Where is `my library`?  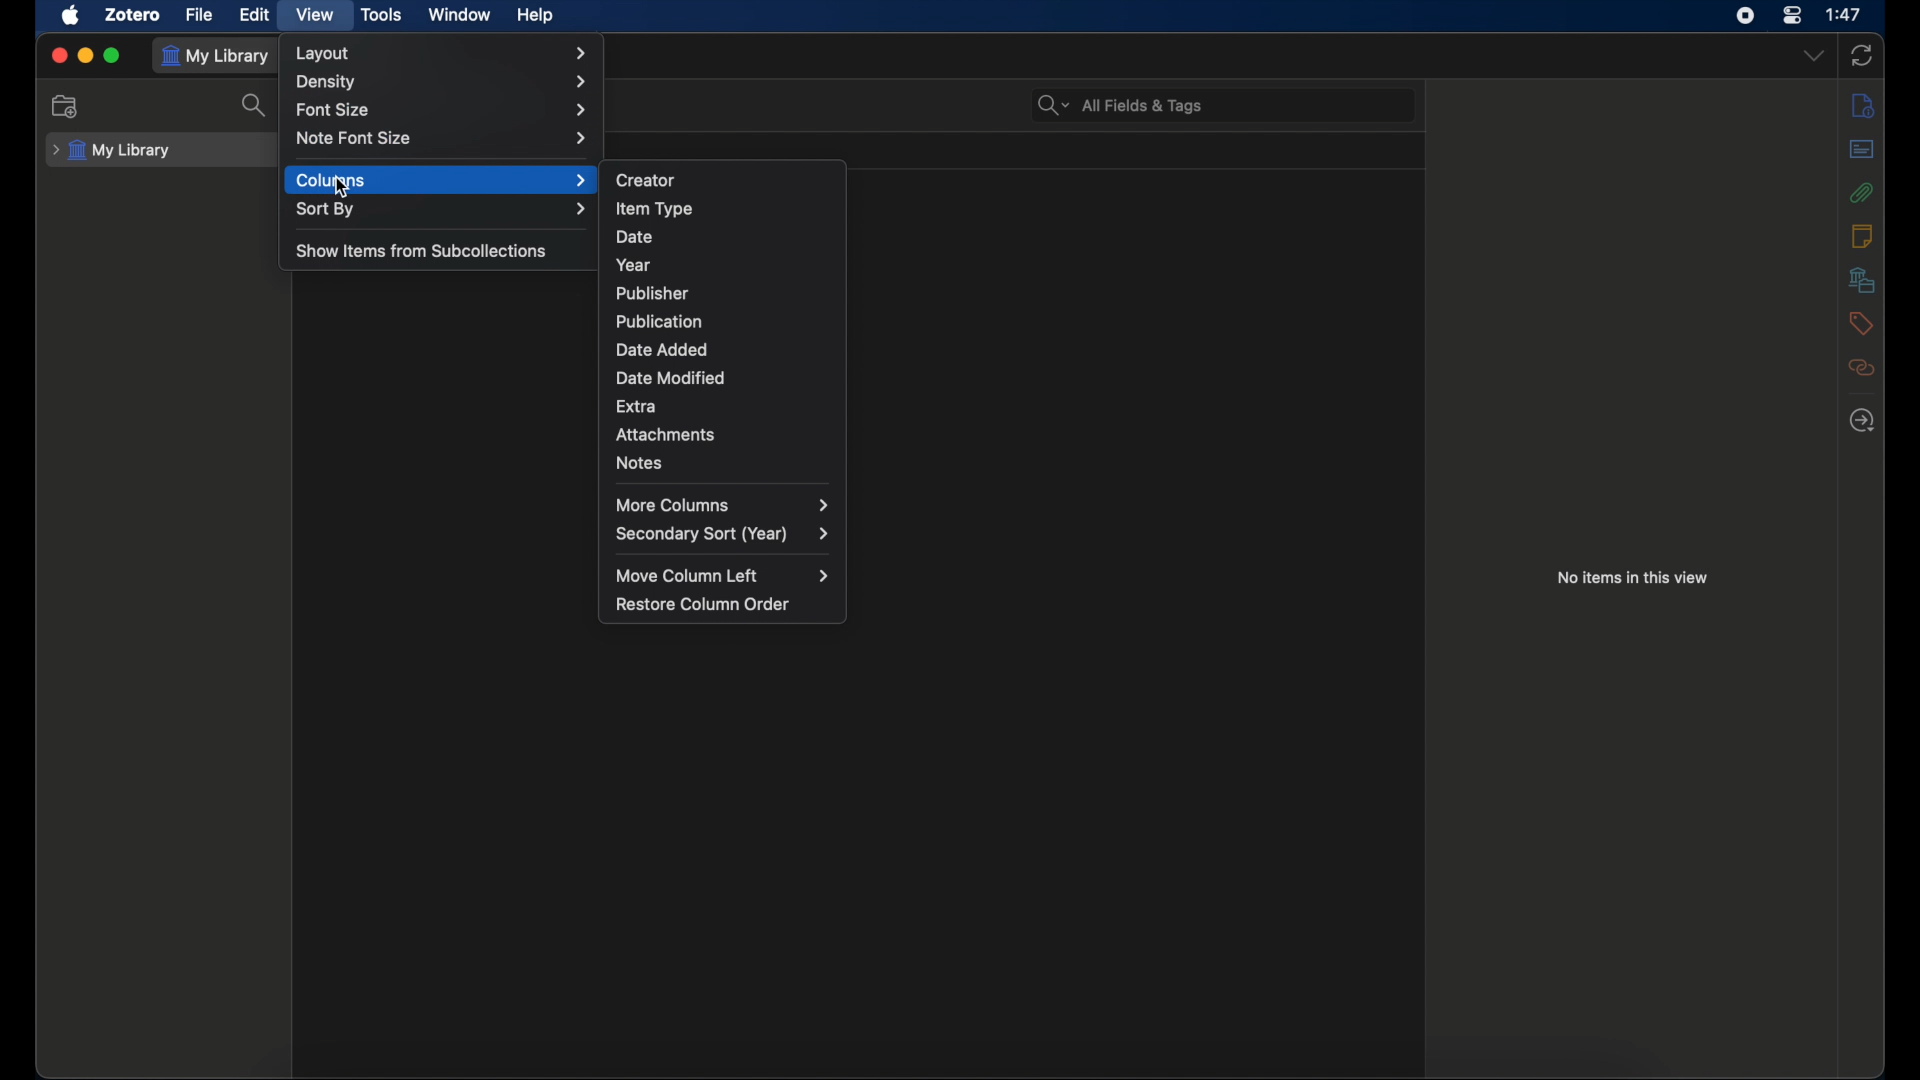 my library is located at coordinates (215, 56).